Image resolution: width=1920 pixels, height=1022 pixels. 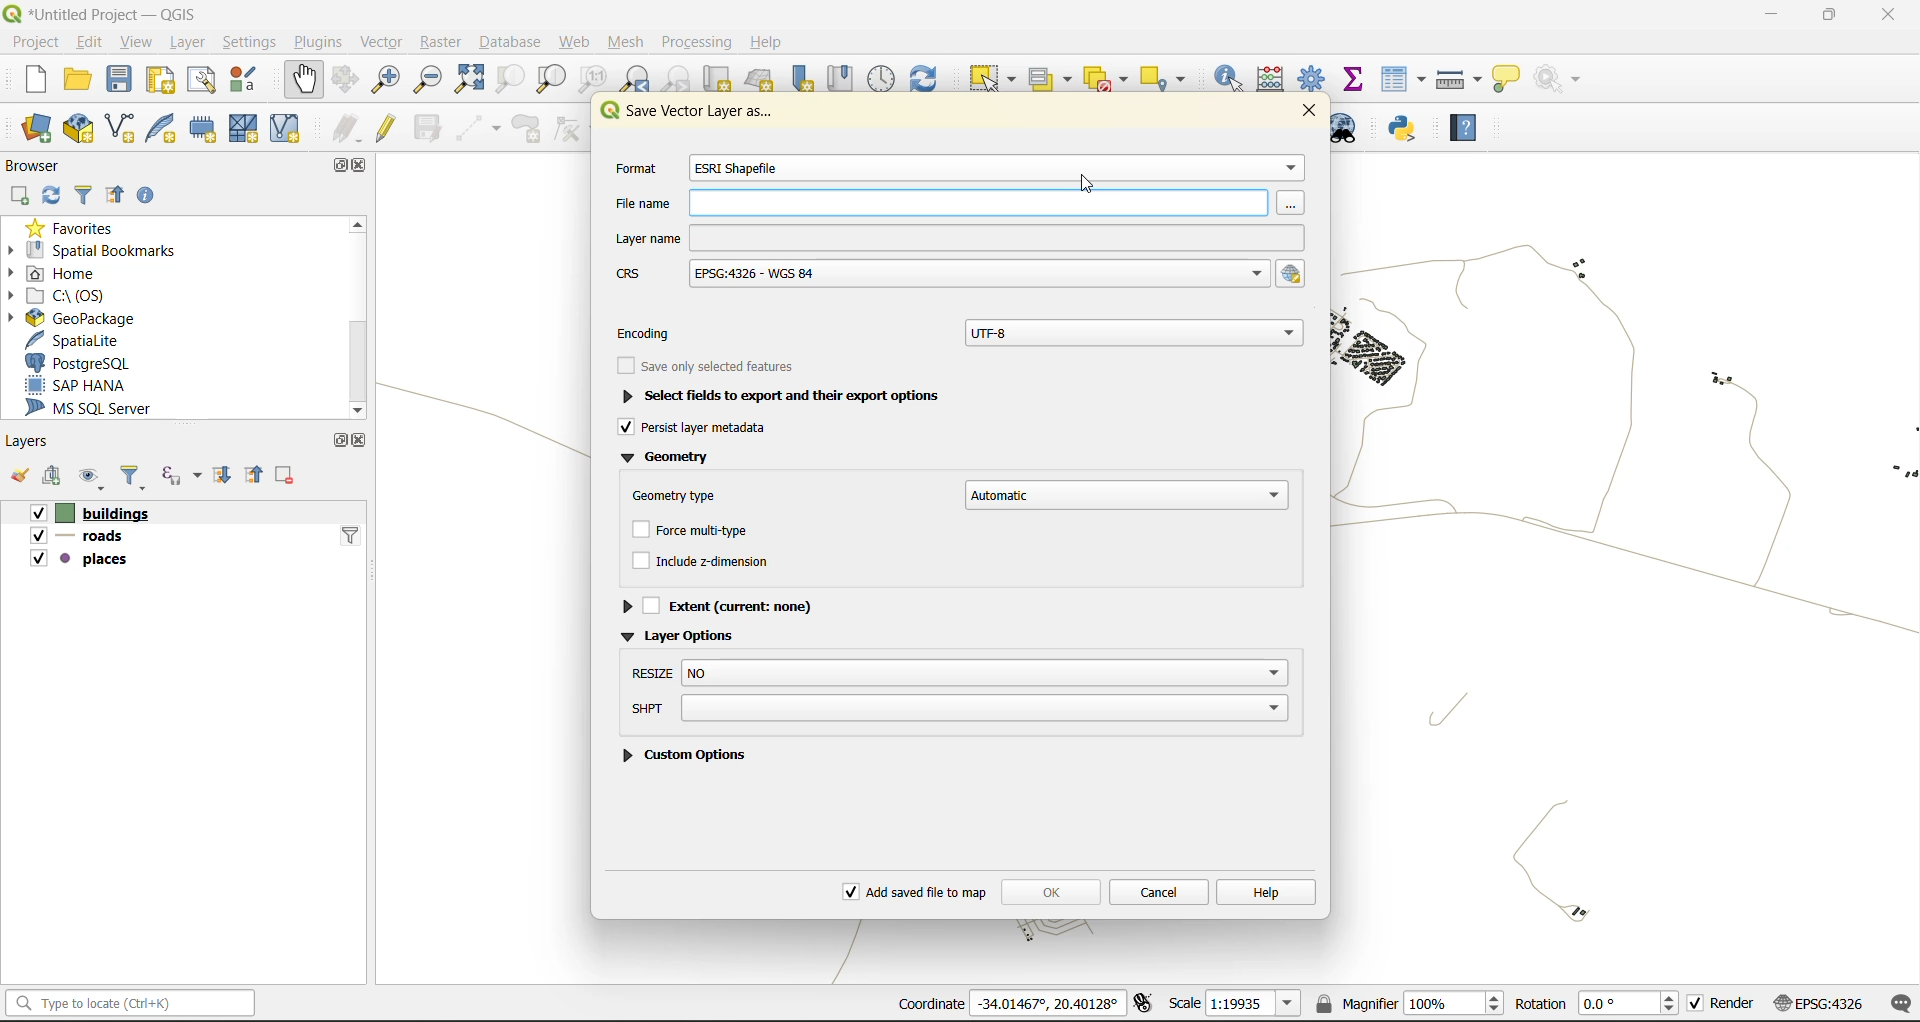 I want to click on identify features, so click(x=1234, y=79).